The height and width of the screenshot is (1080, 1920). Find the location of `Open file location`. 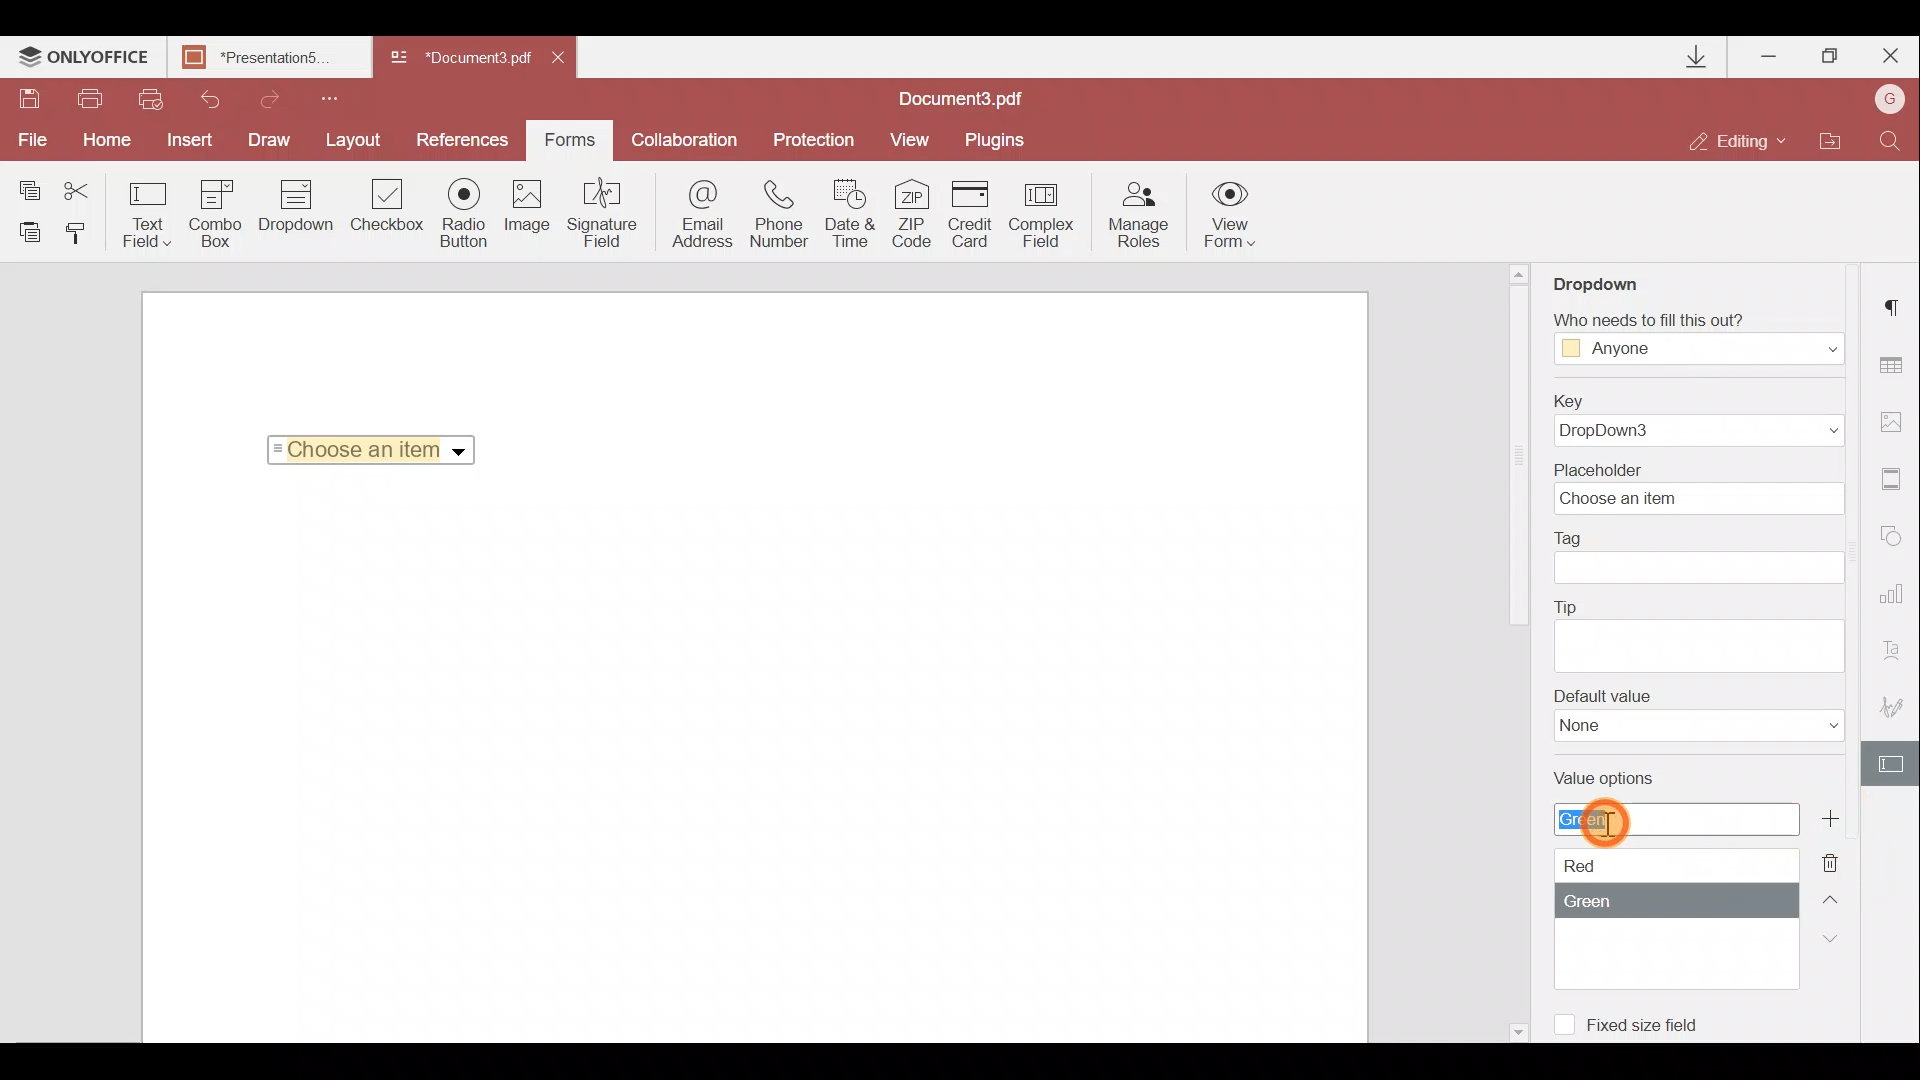

Open file location is located at coordinates (1832, 140).